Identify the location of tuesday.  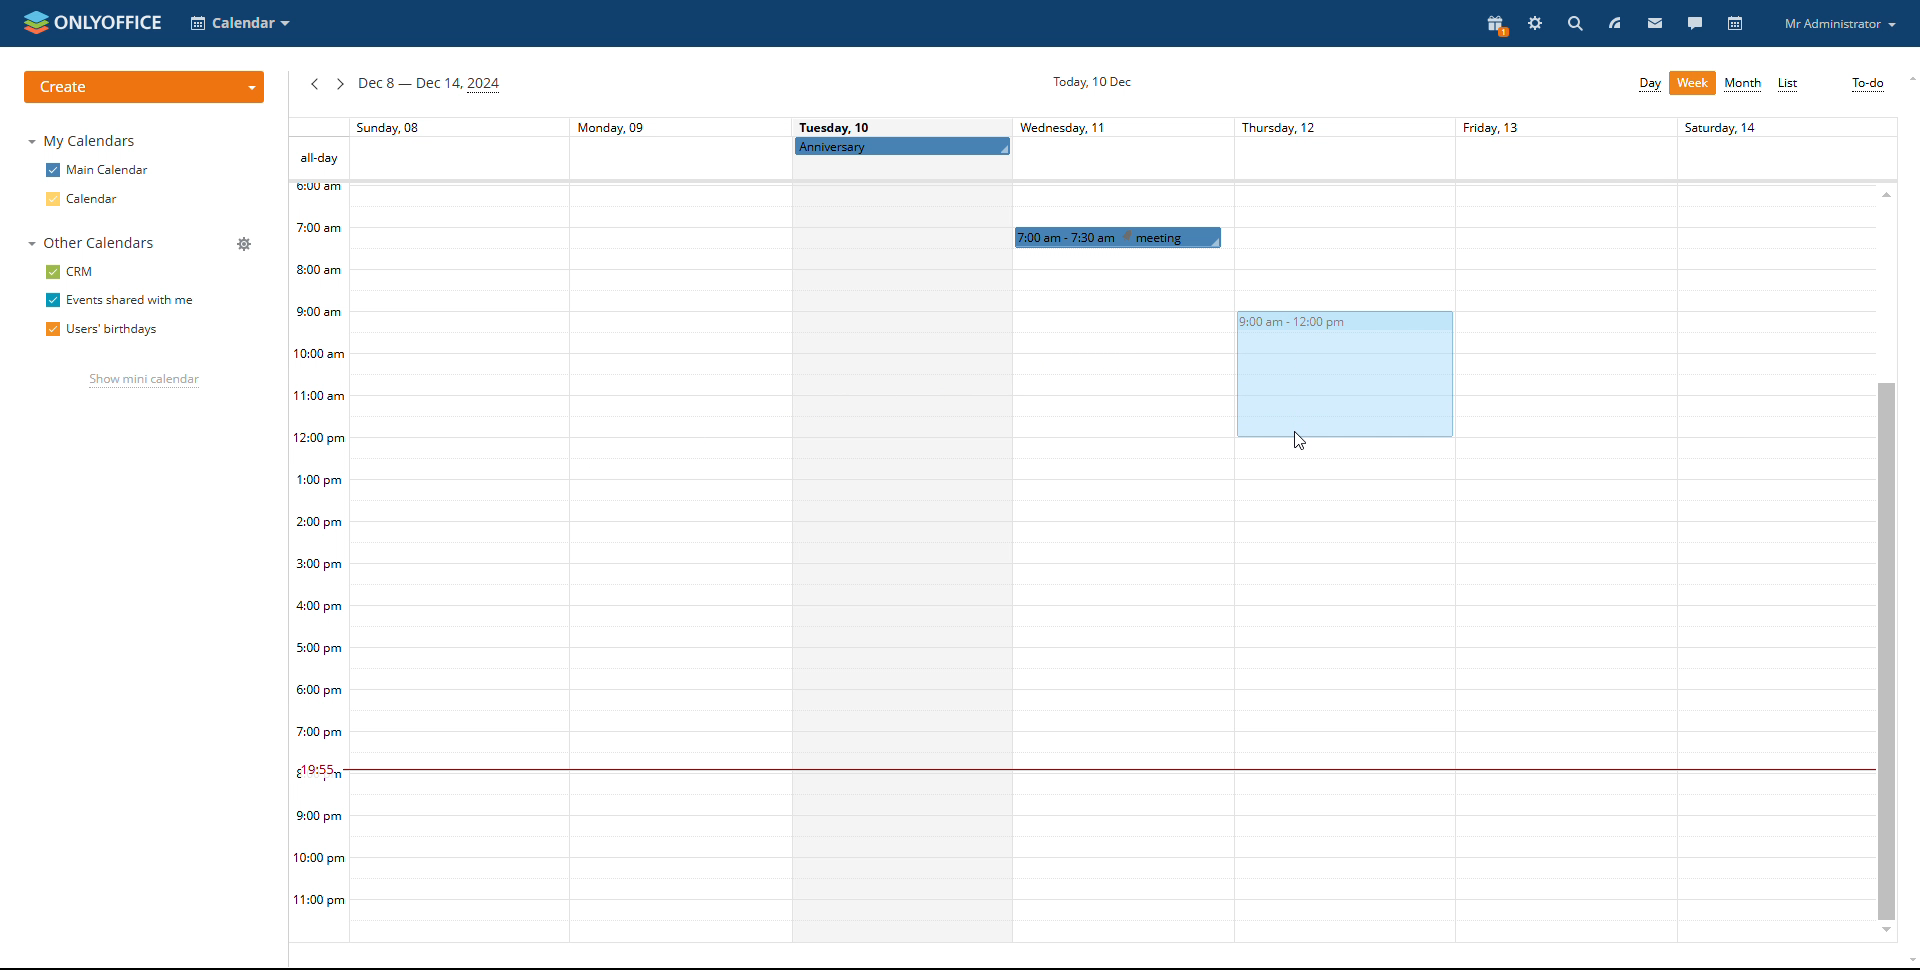
(900, 554).